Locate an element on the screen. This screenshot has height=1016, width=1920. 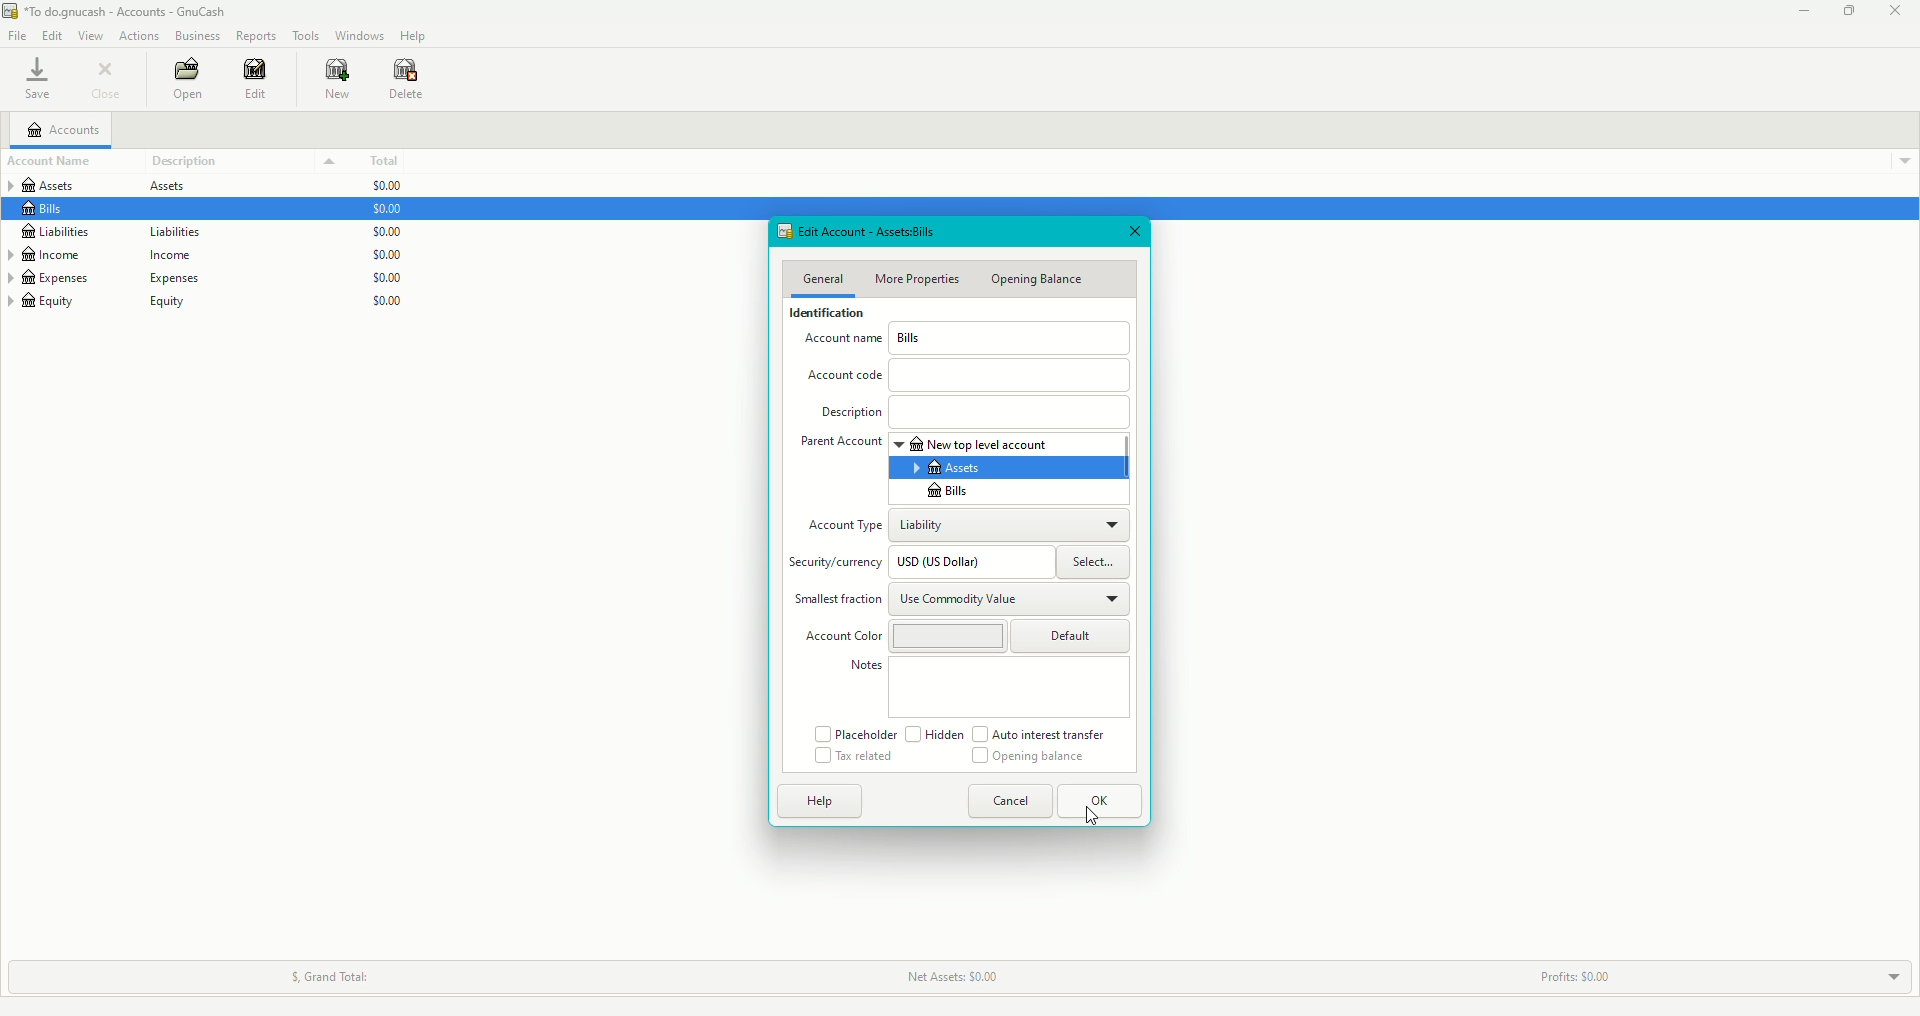
Parent Account is located at coordinates (839, 444).